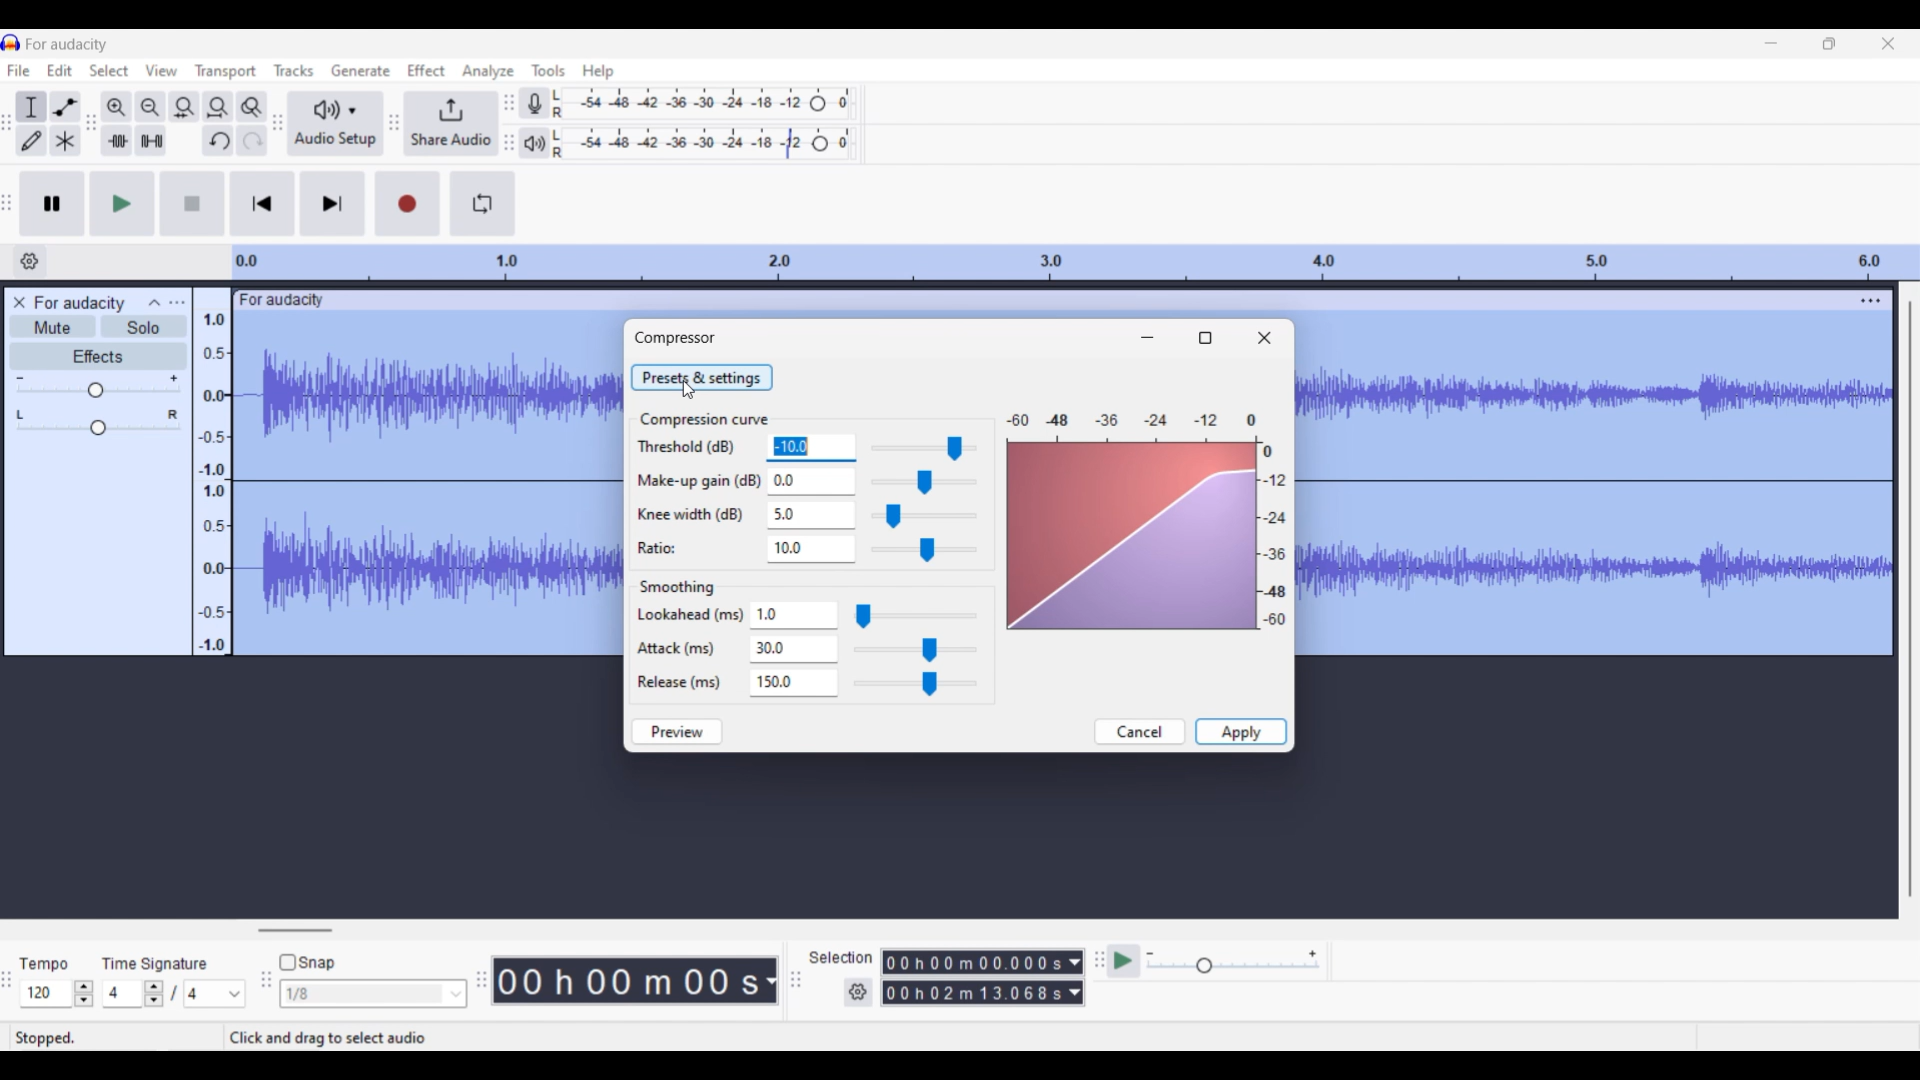  I want to click on Knee width (dB), so click(692, 515).